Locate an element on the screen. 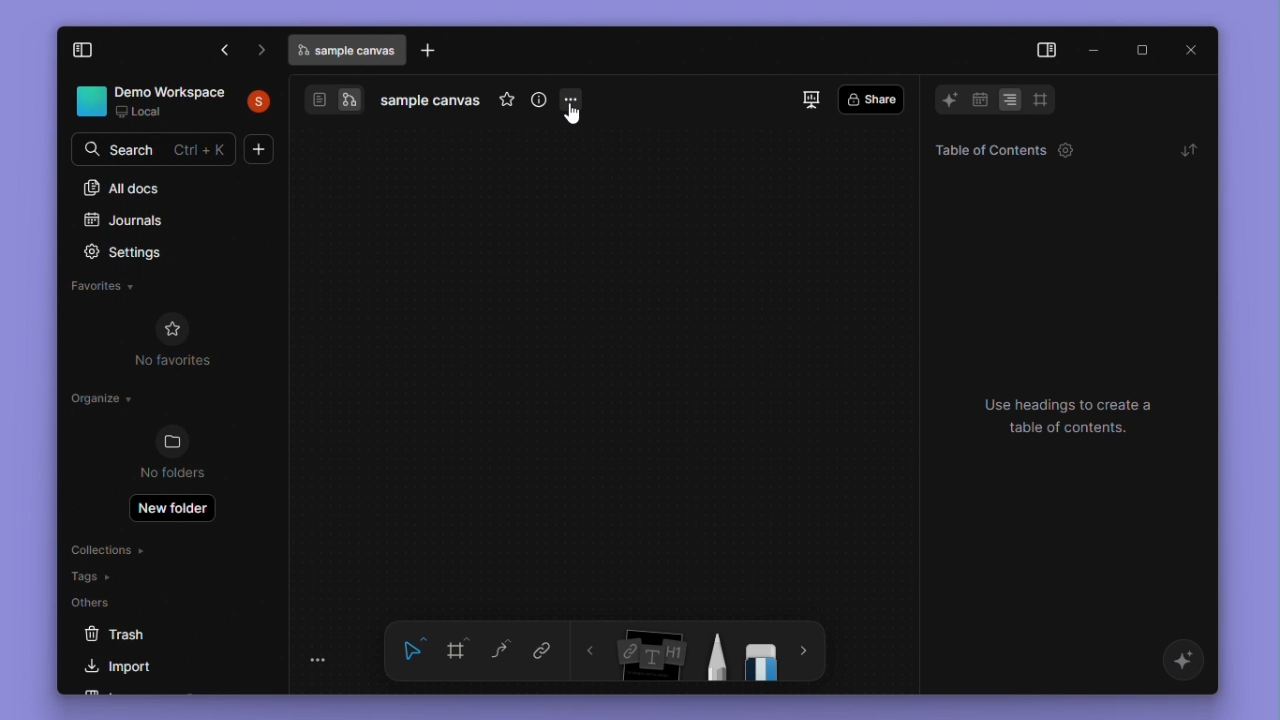 The image size is (1280, 720). curve is located at coordinates (501, 648).